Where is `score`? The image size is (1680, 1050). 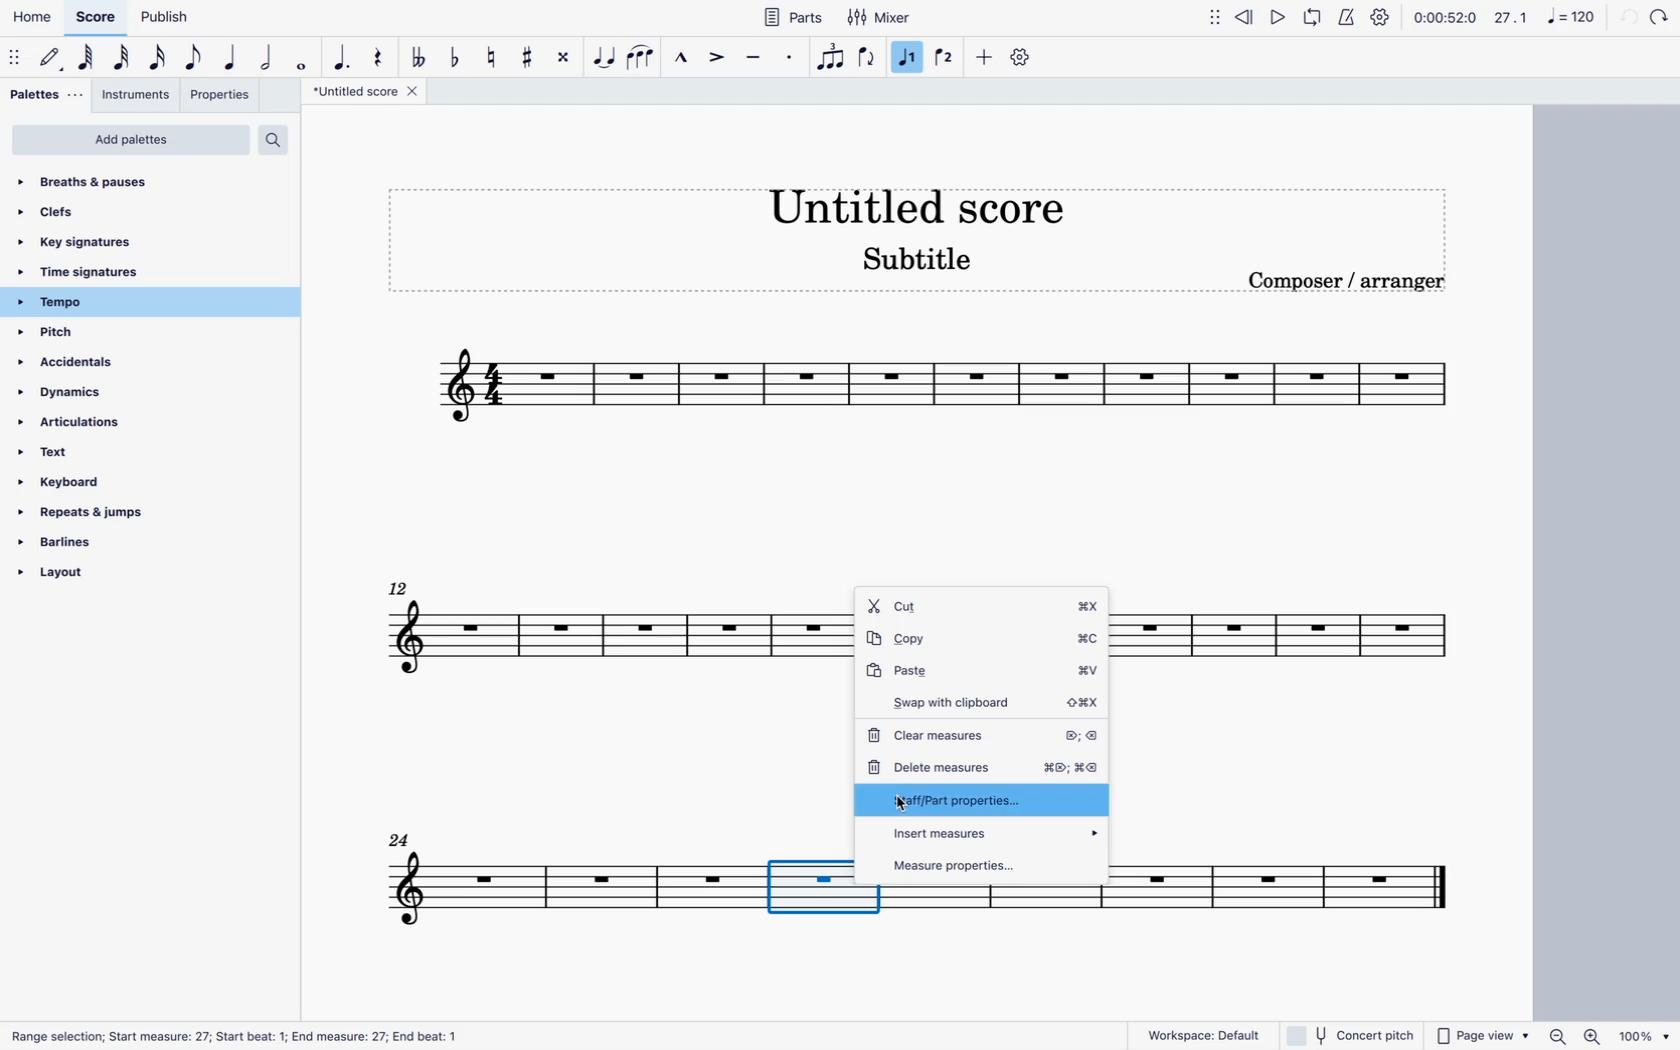 score is located at coordinates (98, 16).